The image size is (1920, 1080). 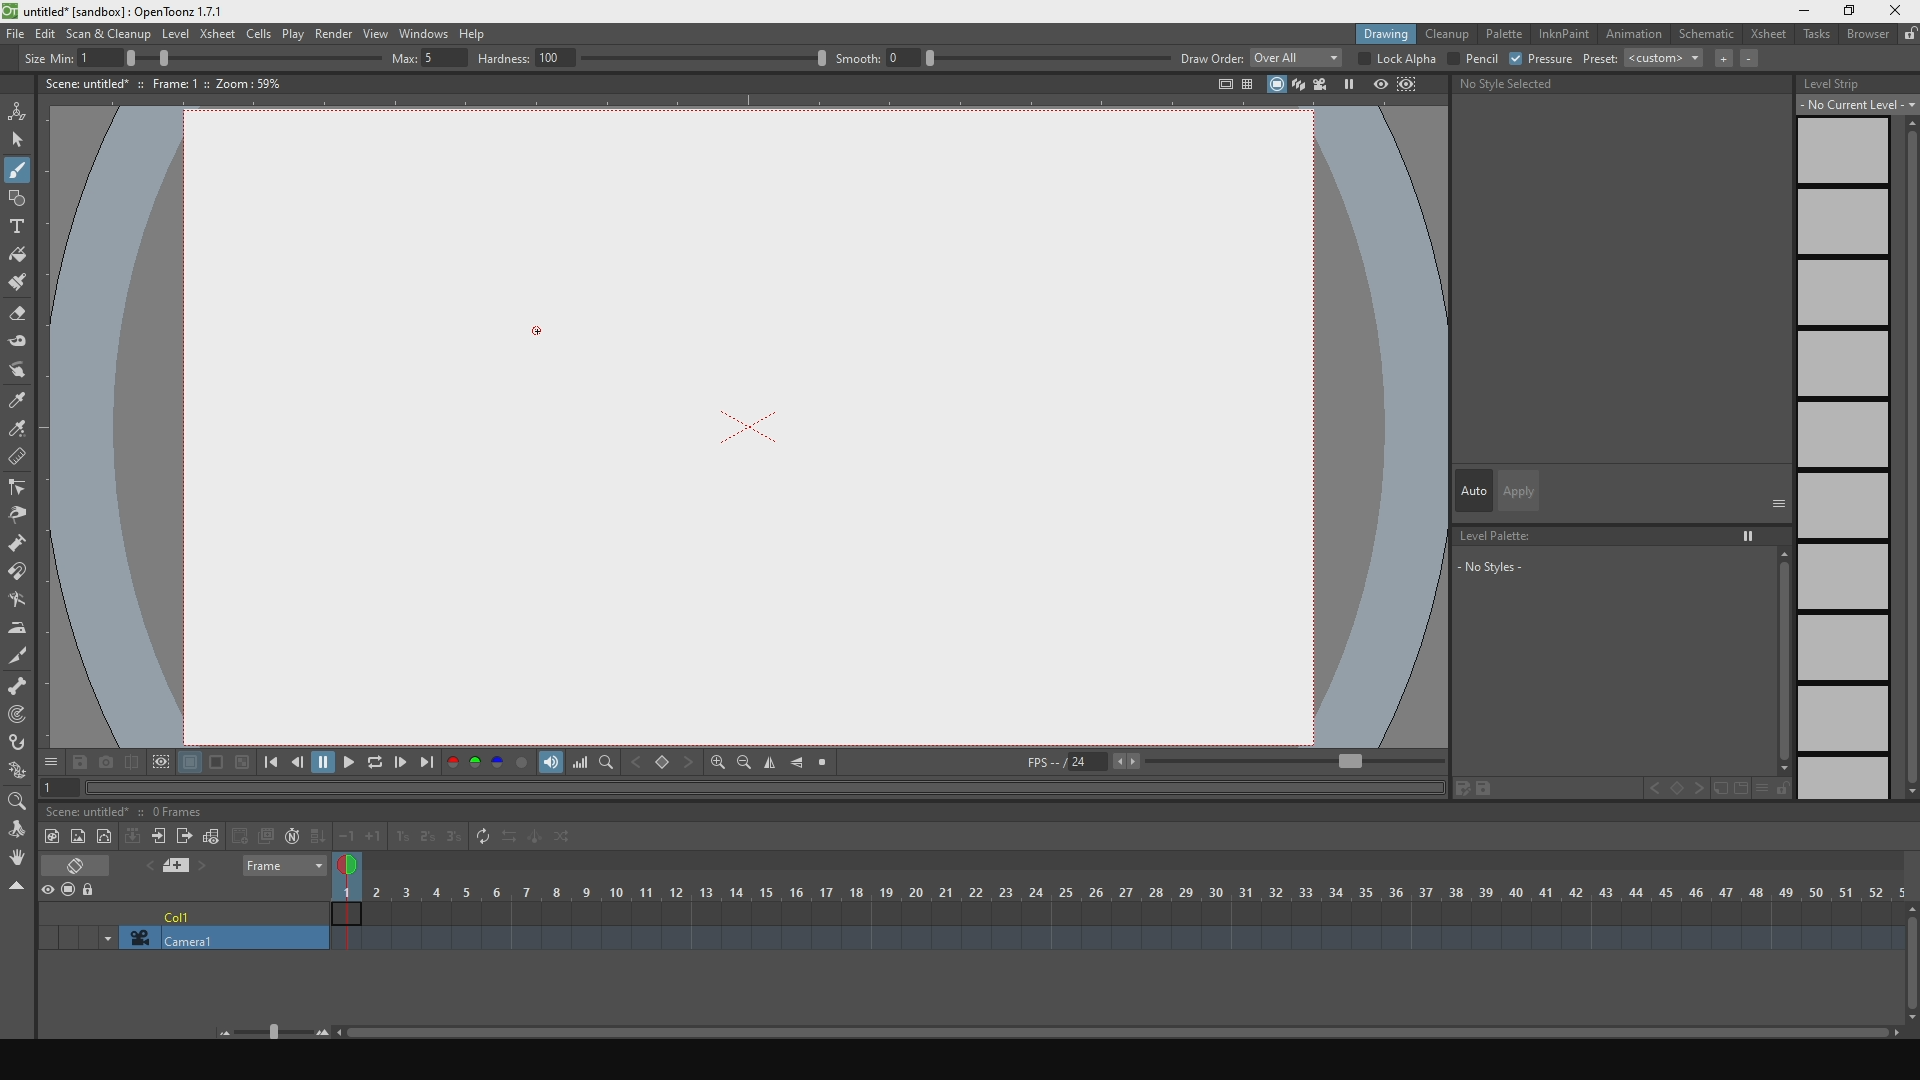 I want to click on pressure, so click(x=1543, y=59).